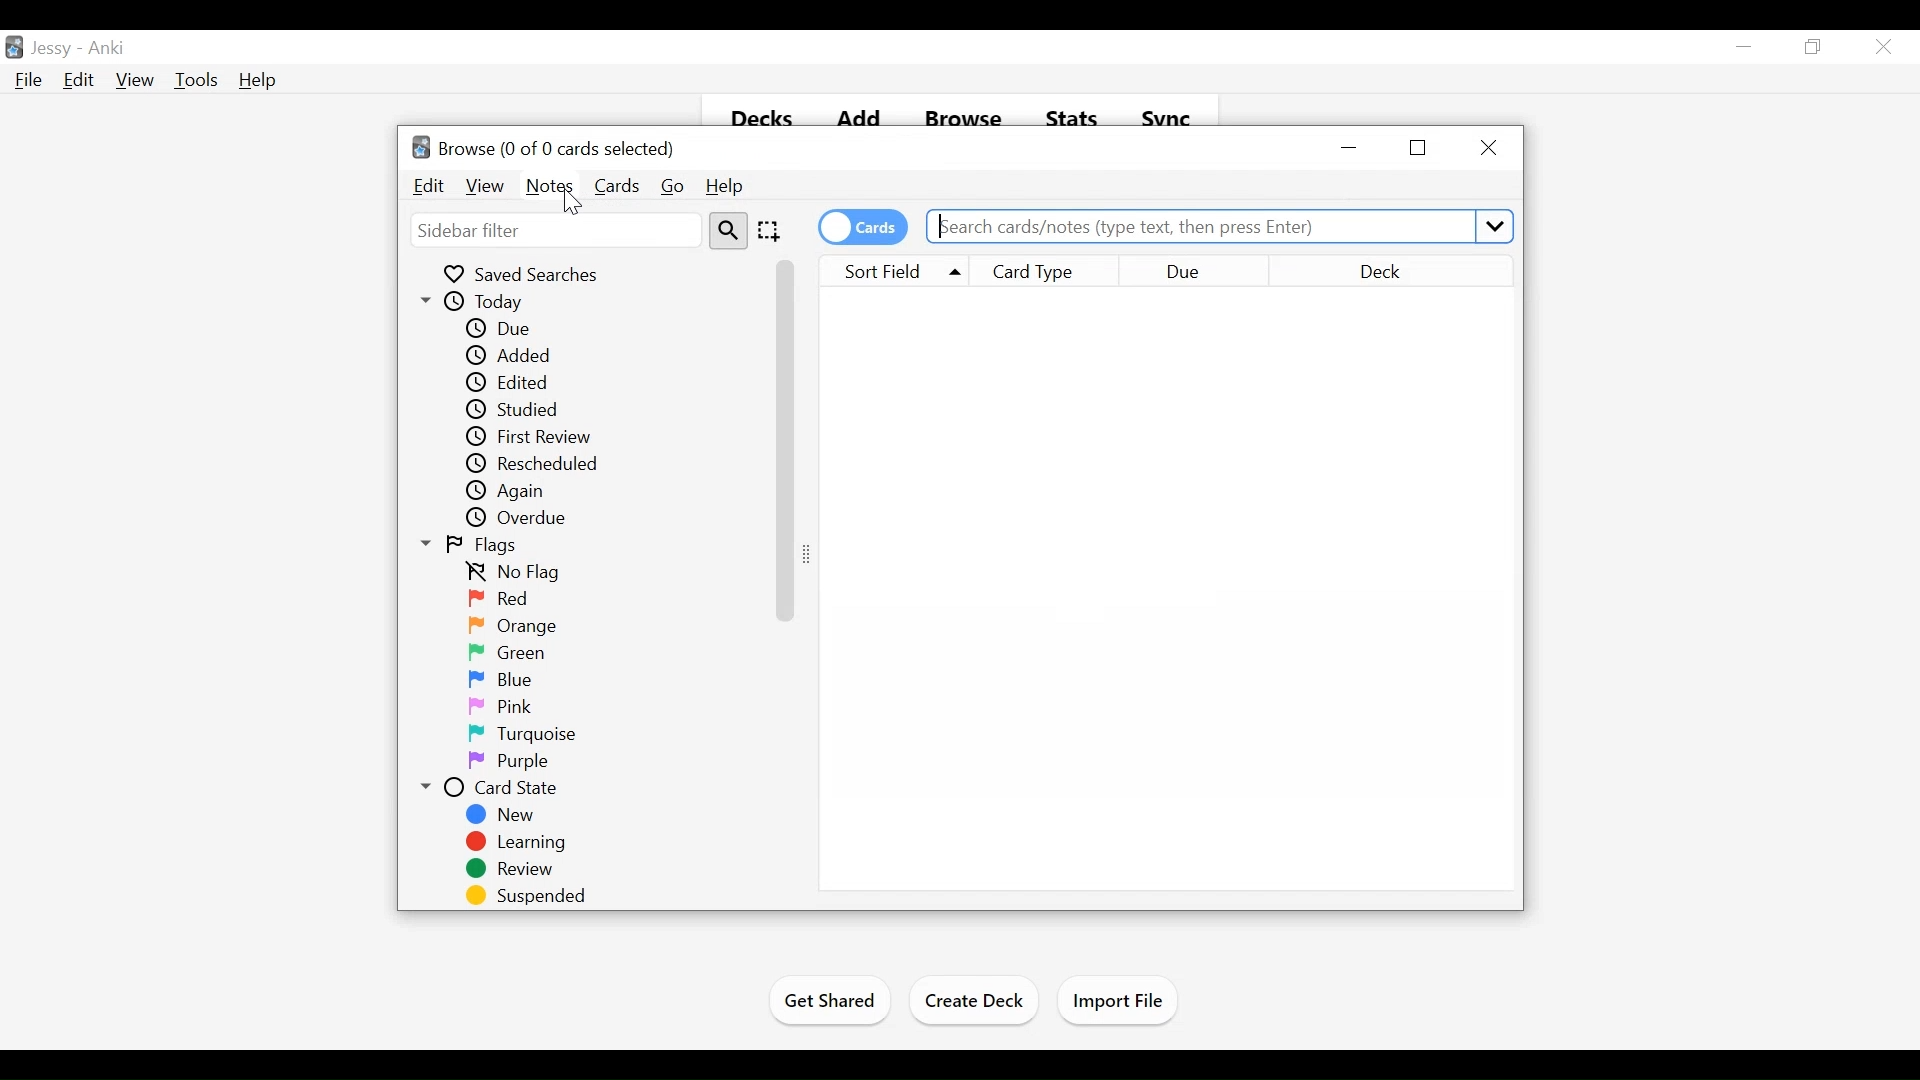 The image size is (1920, 1080). I want to click on Sync, so click(1168, 115).